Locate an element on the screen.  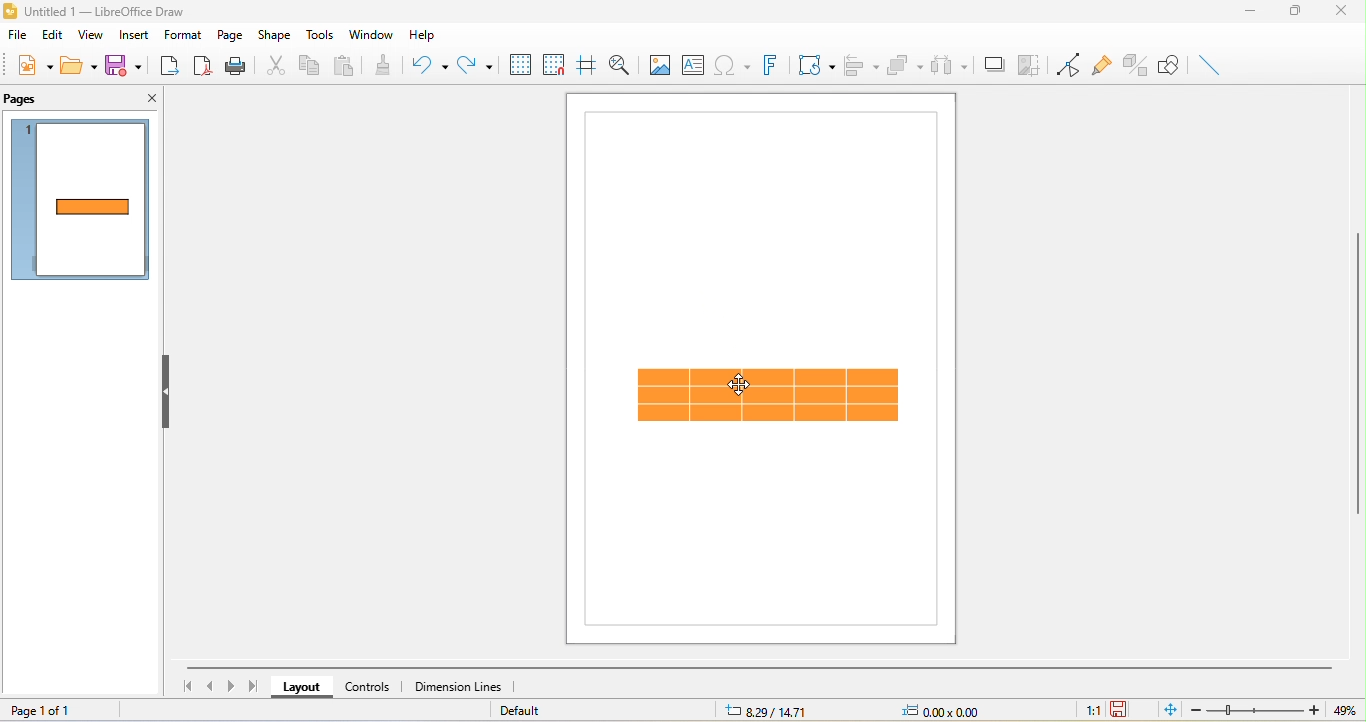
window is located at coordinates (368, 33).